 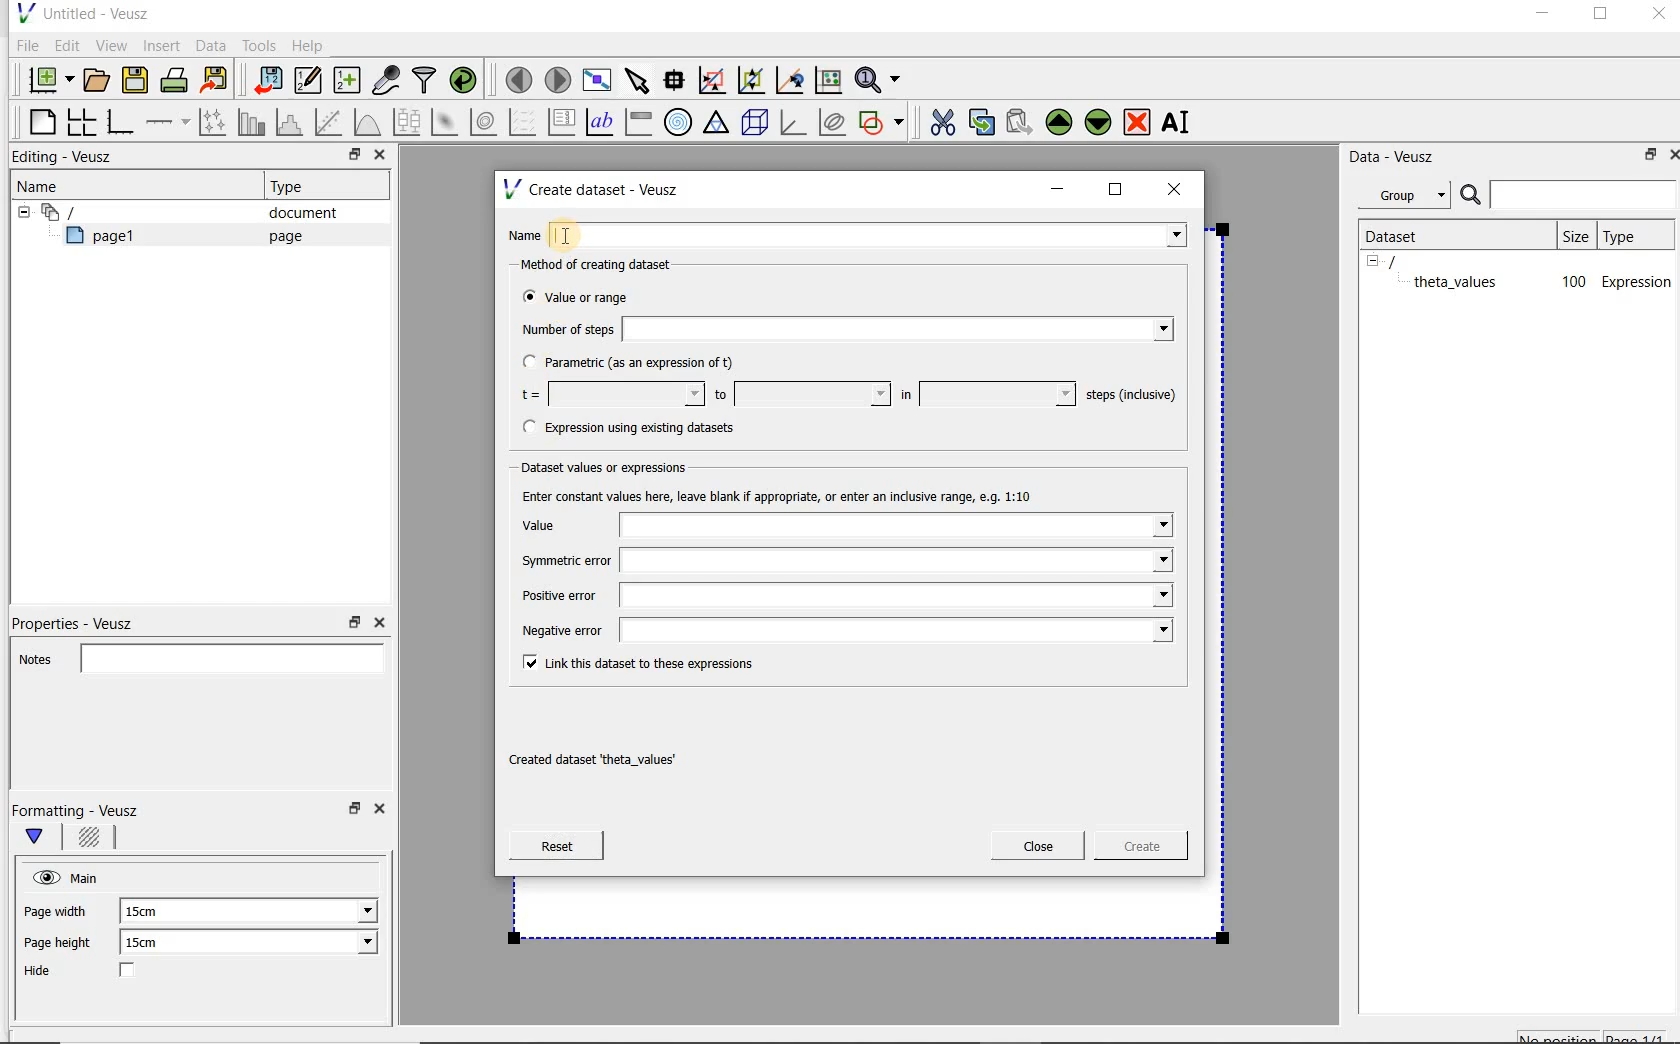 I want to click on t= , so click(x=608, y=395).